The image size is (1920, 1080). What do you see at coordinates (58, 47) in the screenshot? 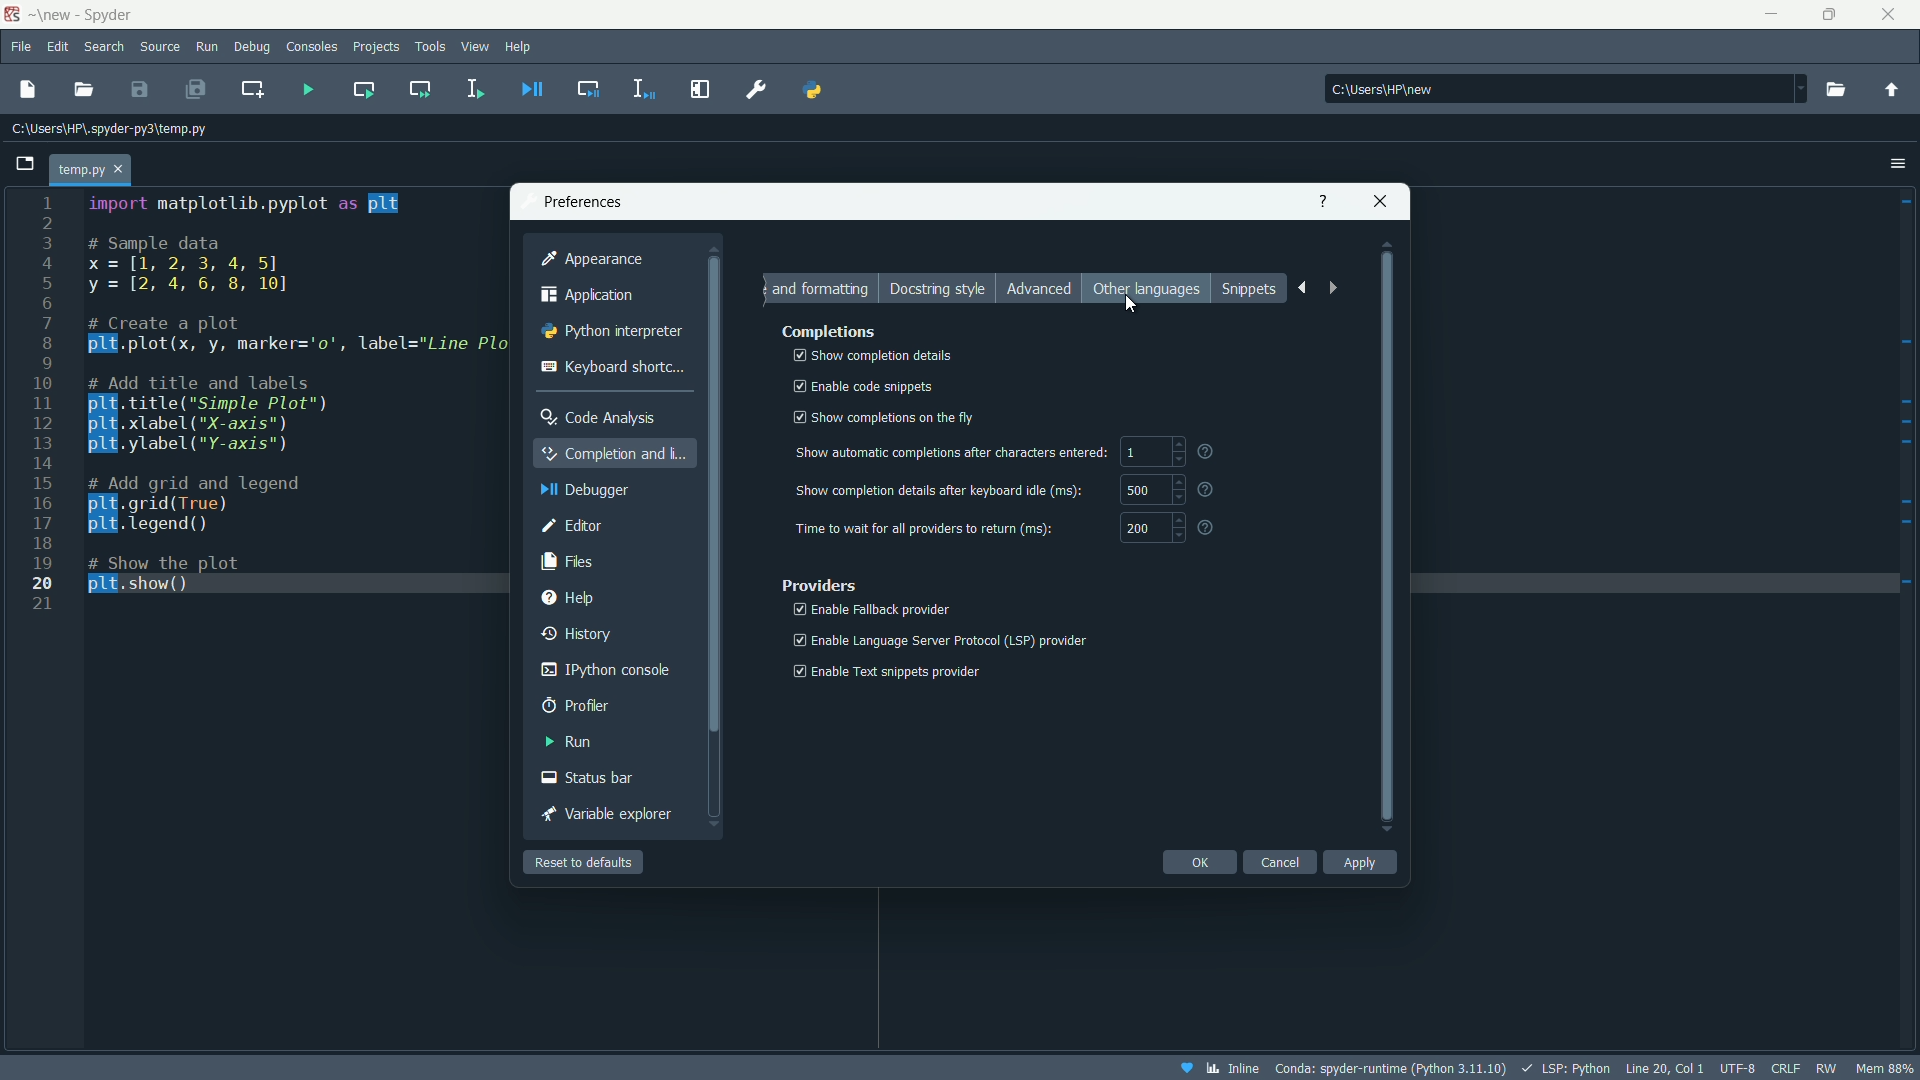
I see `edit` at bounding box center [58, 47].